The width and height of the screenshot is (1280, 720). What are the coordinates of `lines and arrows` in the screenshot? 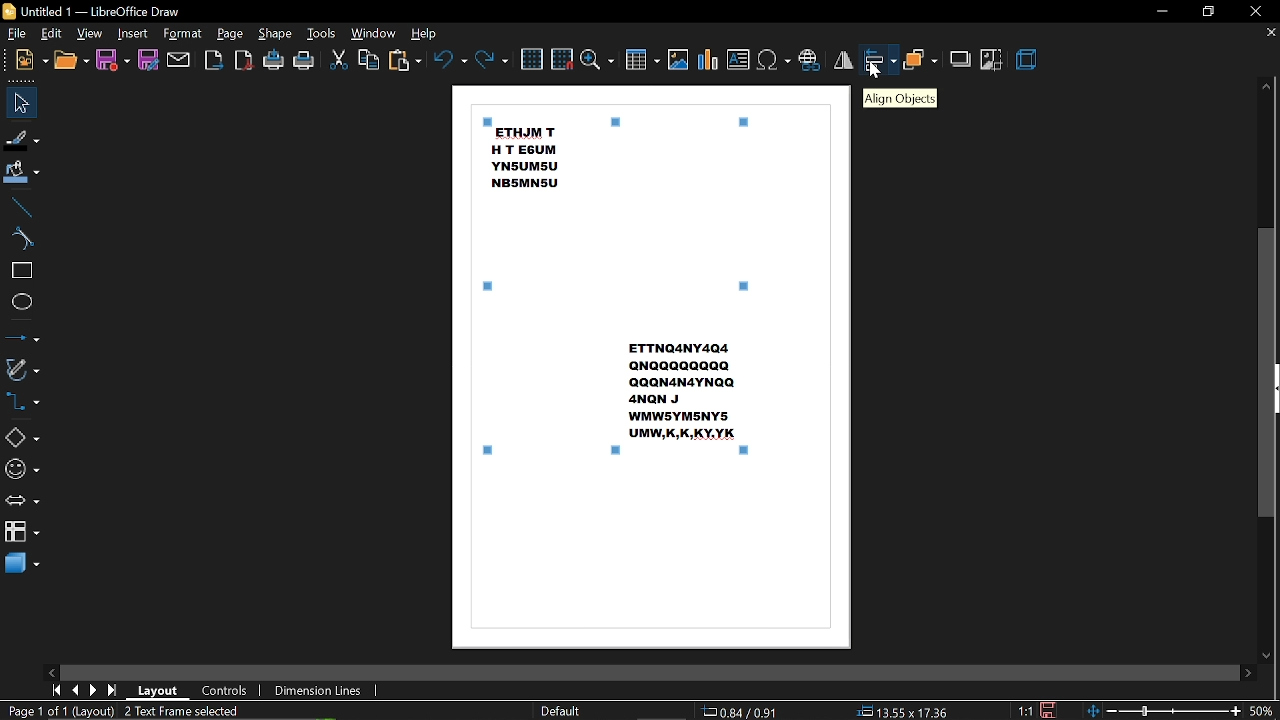 It's located at (22, 334).